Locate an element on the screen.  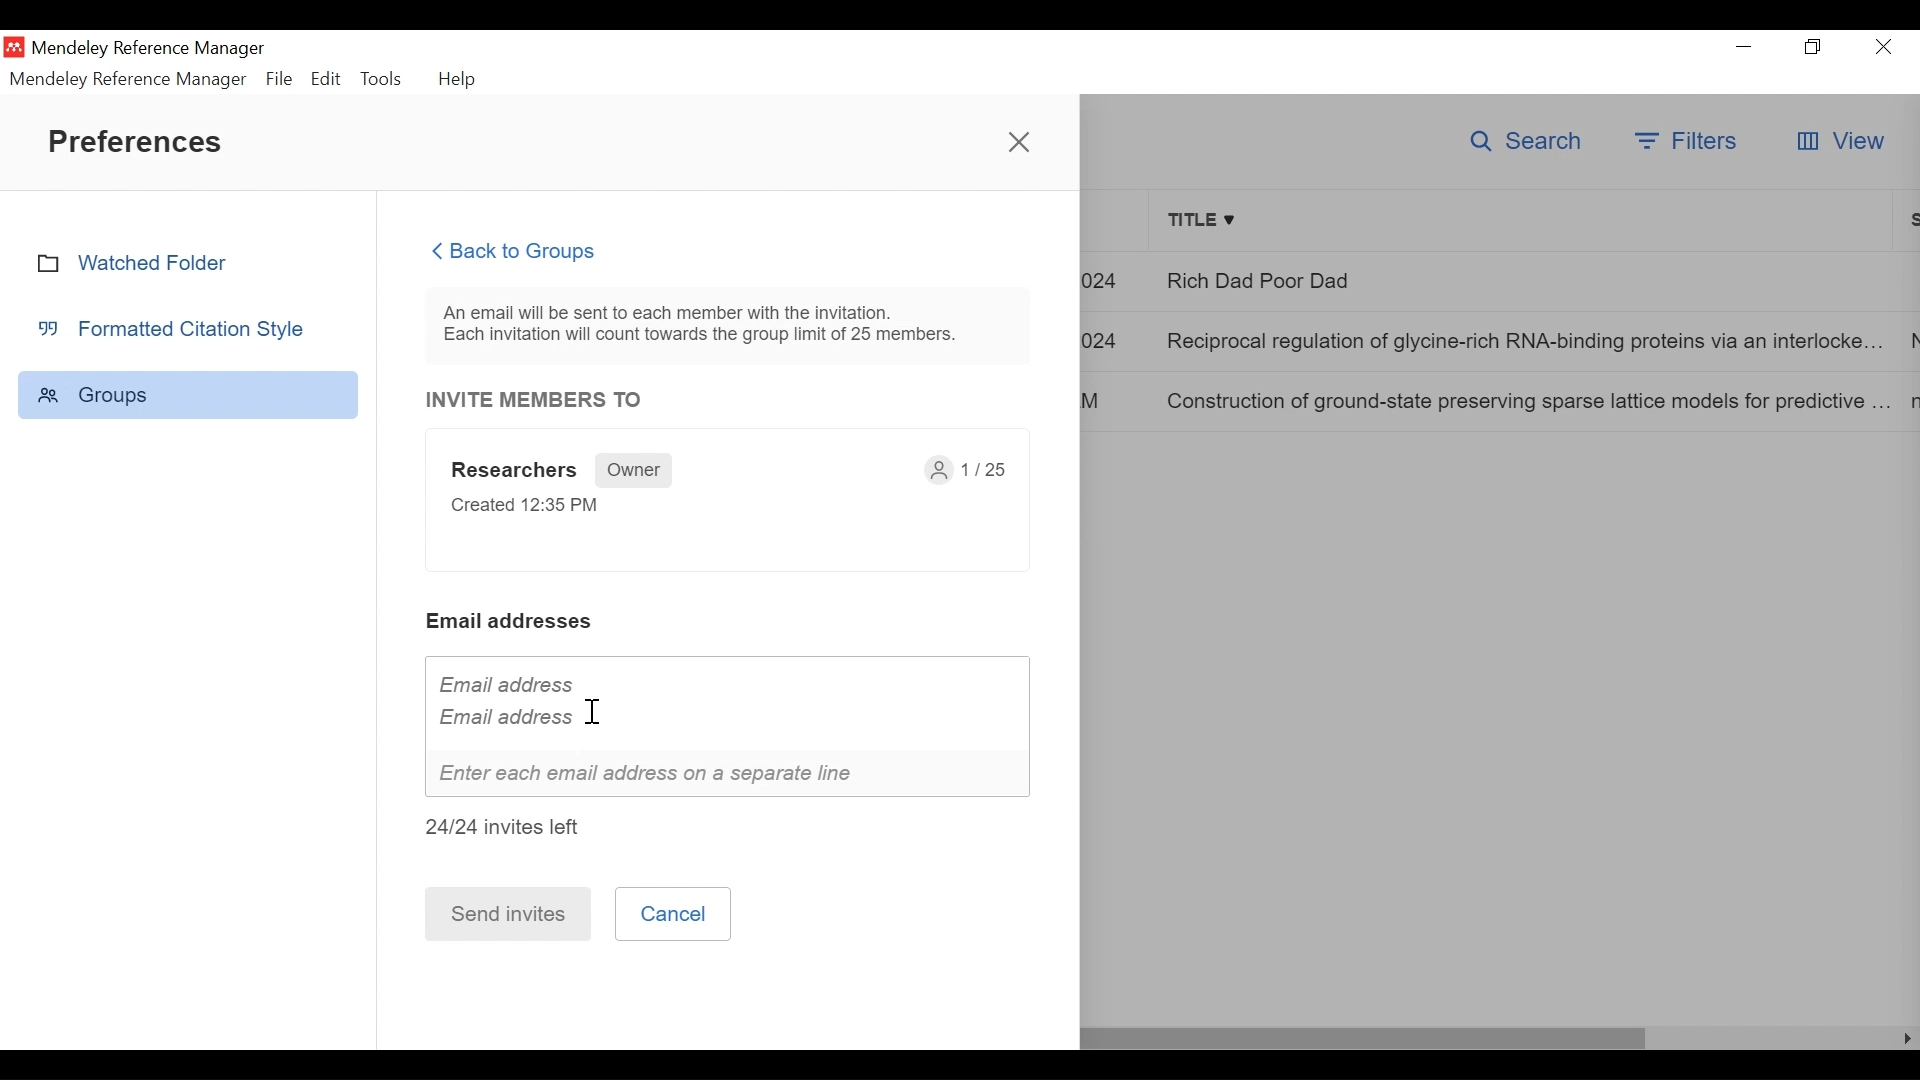
Mendeley Desktop Icon is located at coordinates (14, 47).